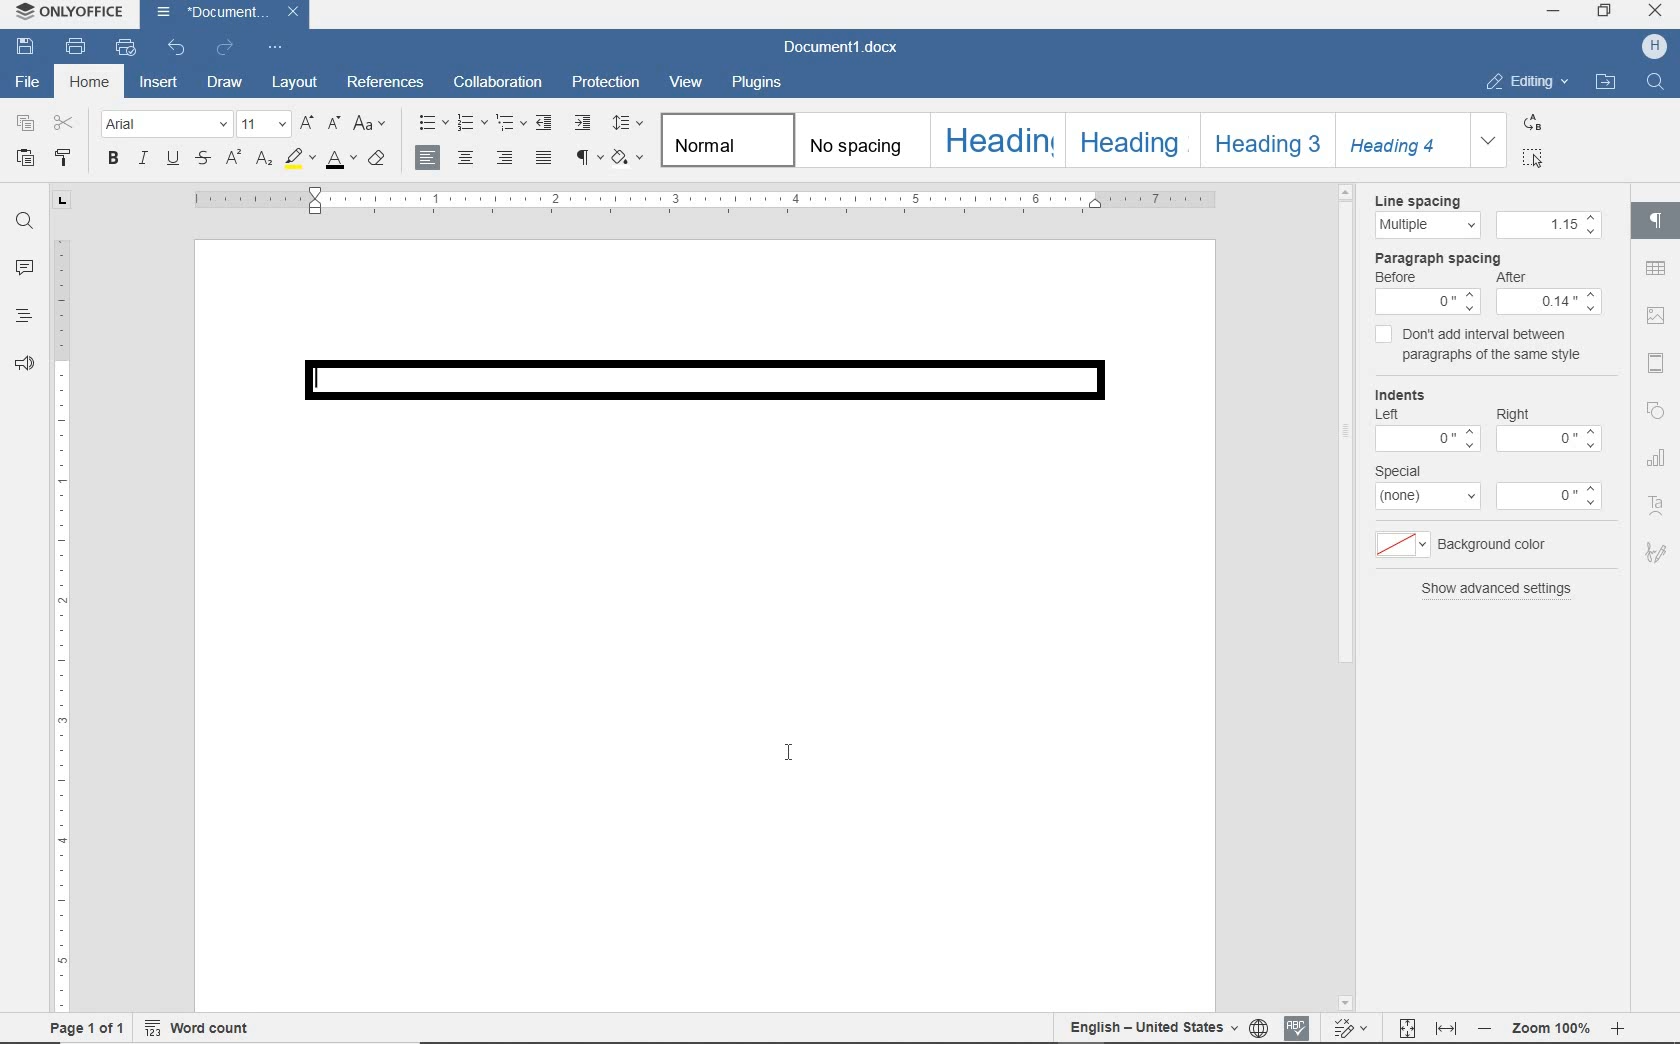 The width and height of the screenshot is (1680, 1044). What do you see at coordinates (1487, 488) in the screenshot?
I see `special: none-0` at bounding box center [1487, 488].